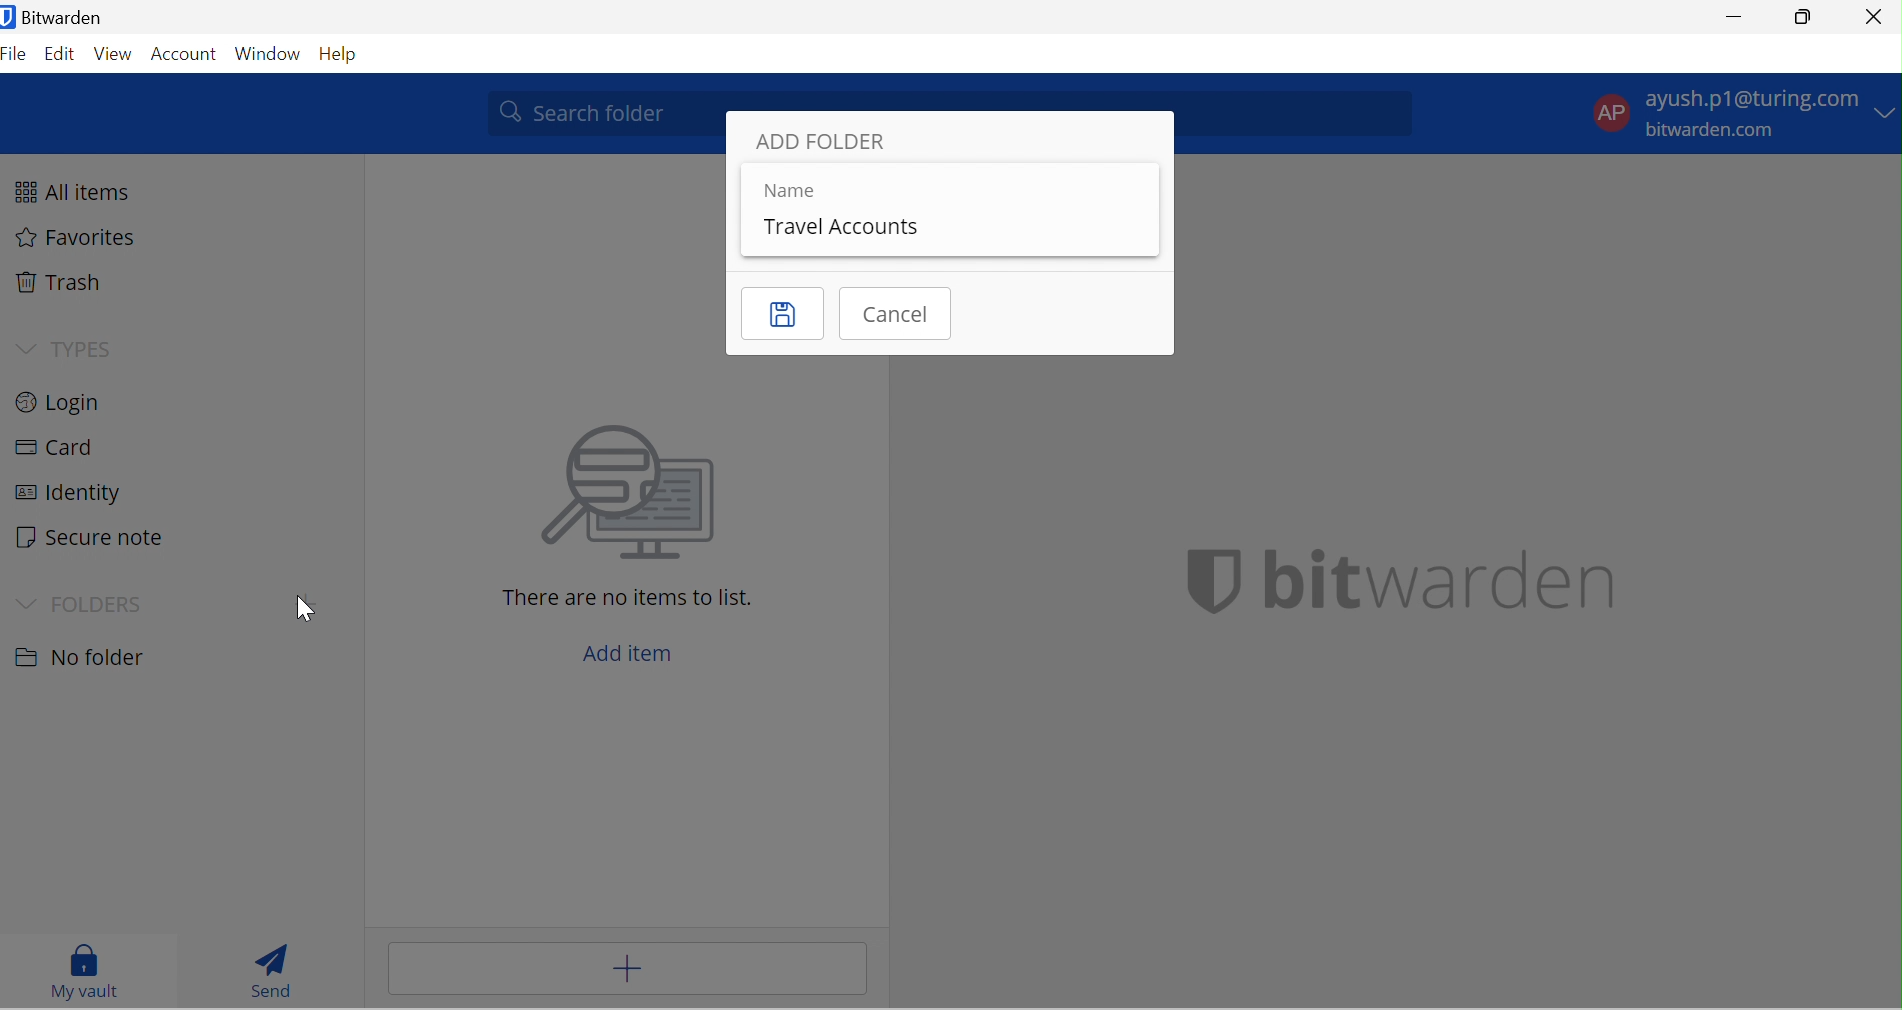 Image resolution: width=1902 pixels, height=1010 pixels. Describe the element at coordinates (66, 496) in the screenshot. I see `Identity` at that location.